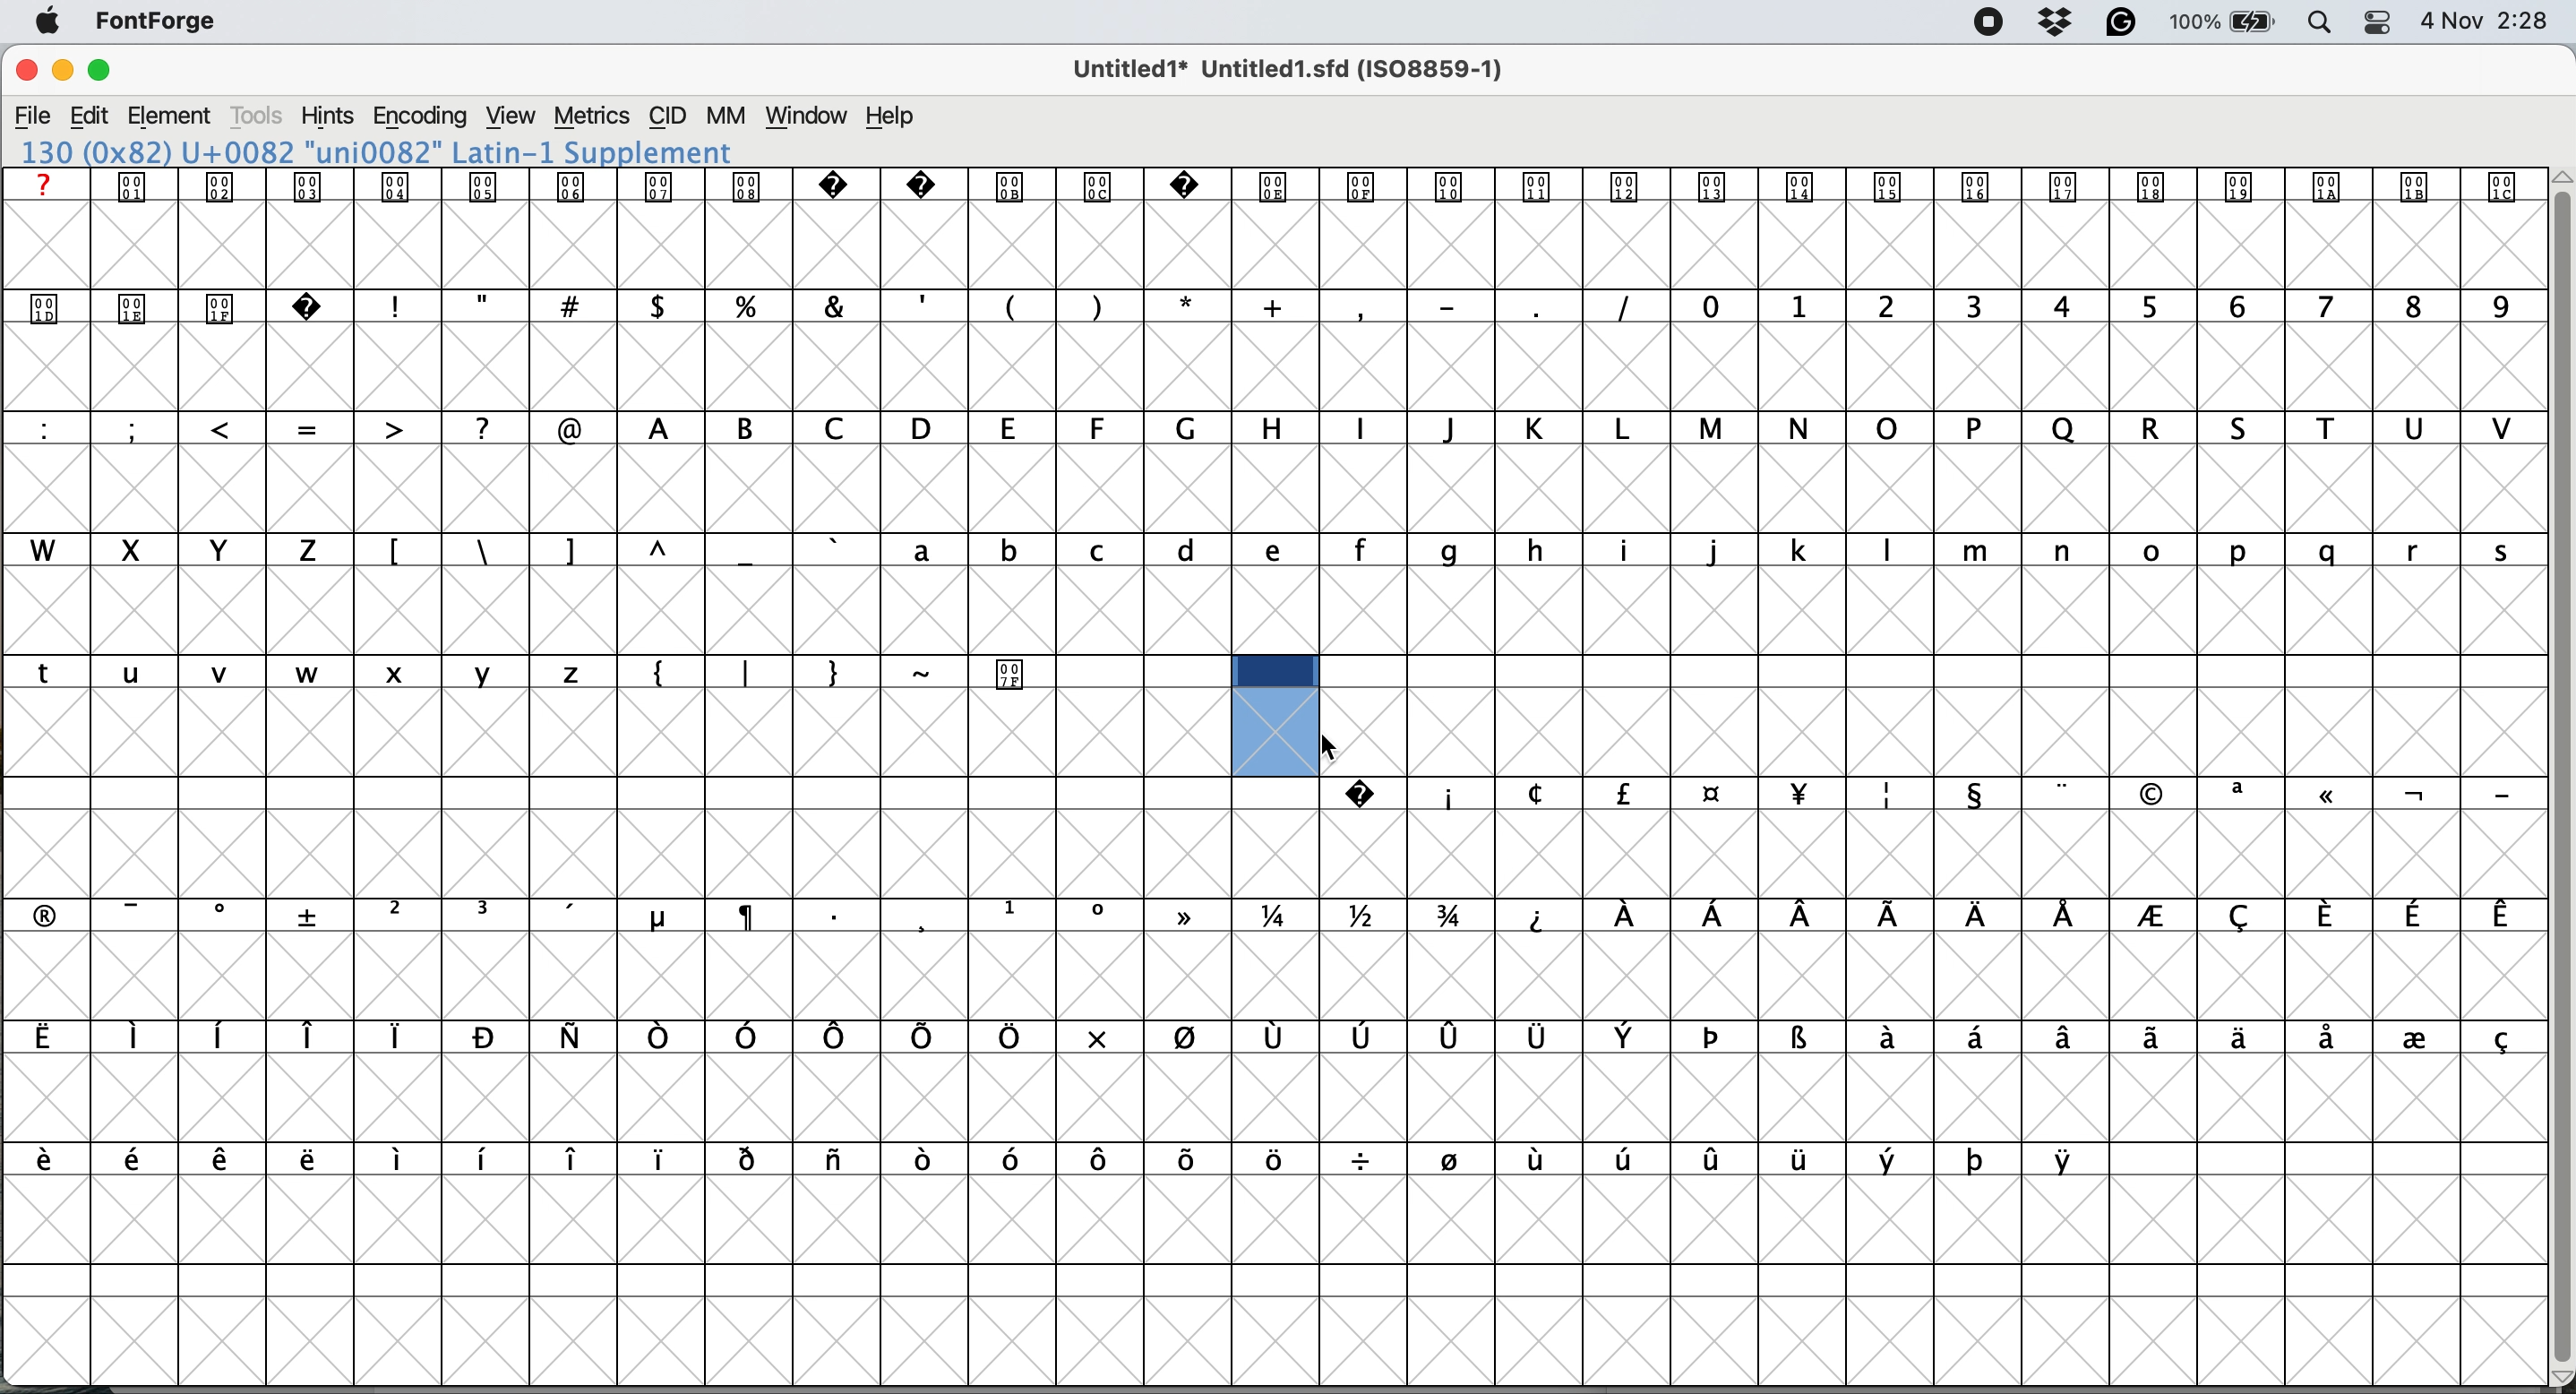 The width and height of the screenshot is (2576, 1394). I want to click on uppercase letters, so click(191, 549).